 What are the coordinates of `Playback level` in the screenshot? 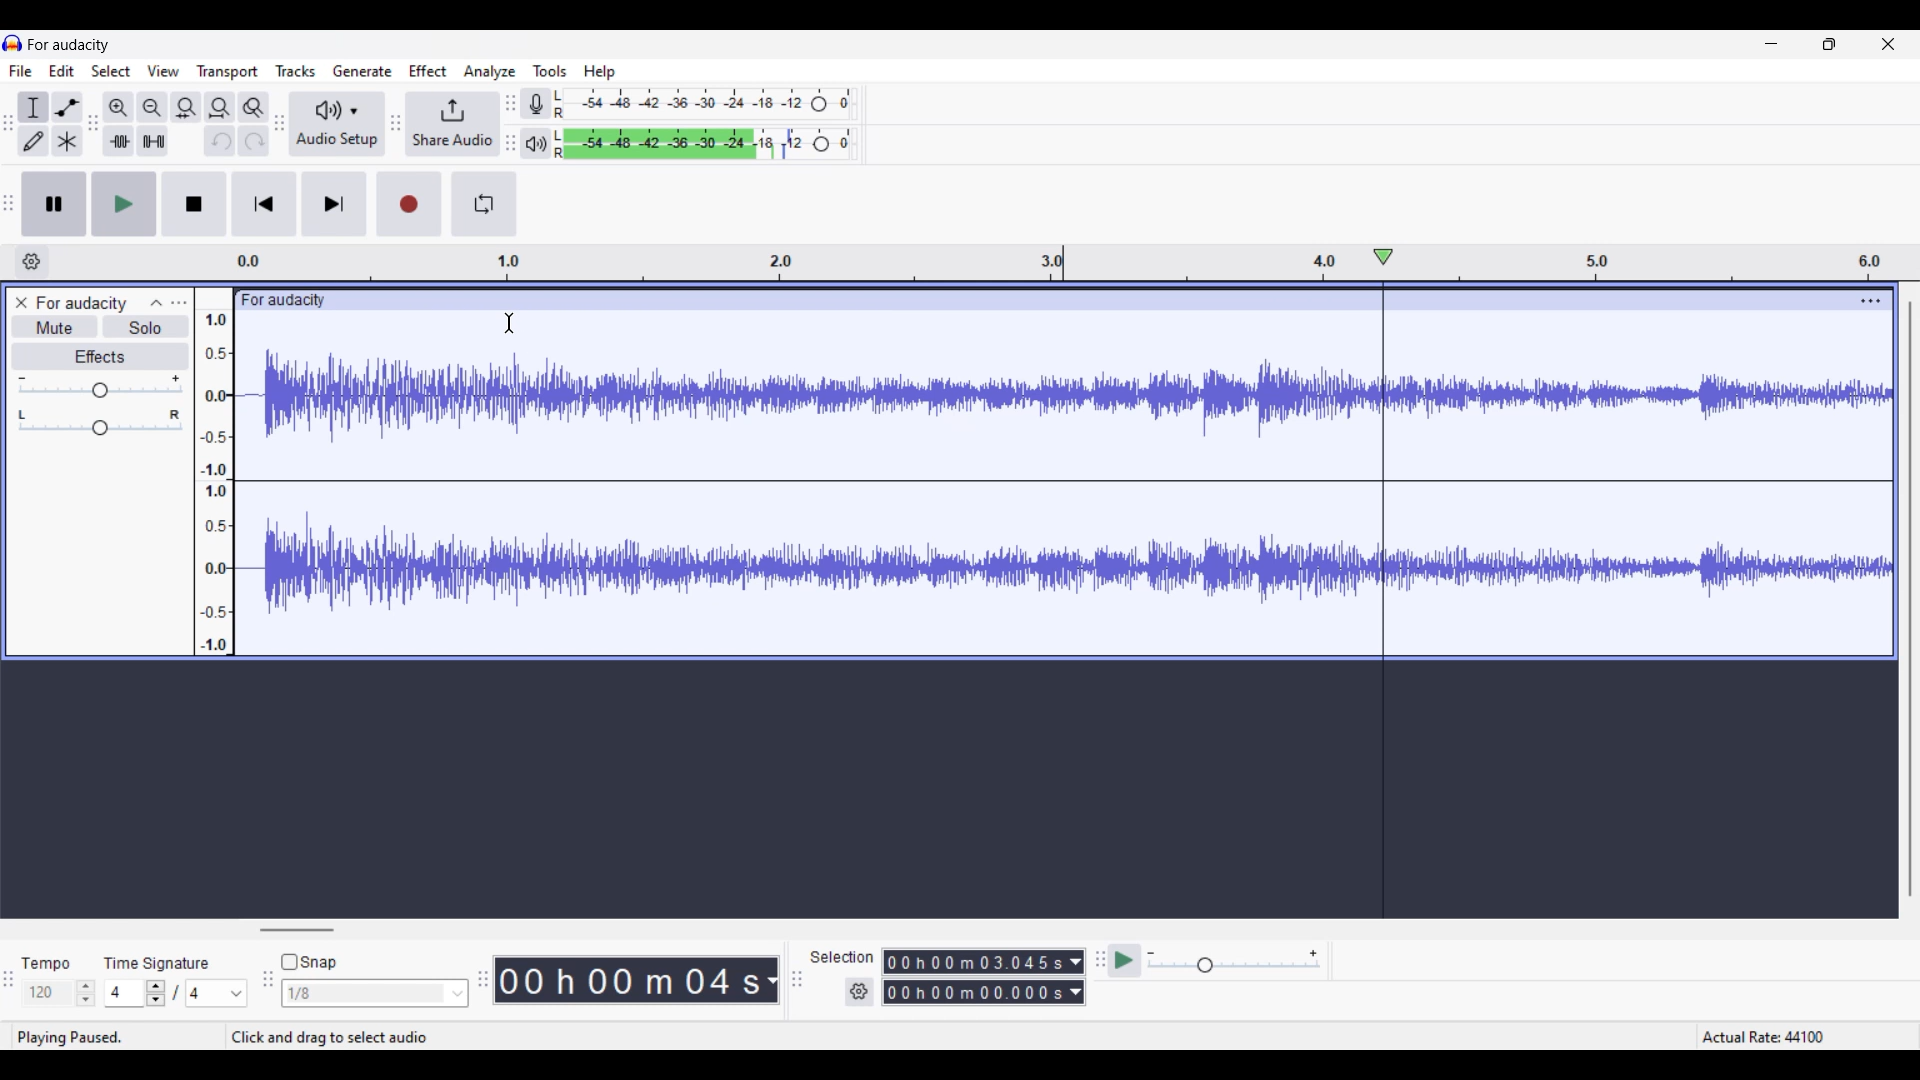 It's located at (706, 143).